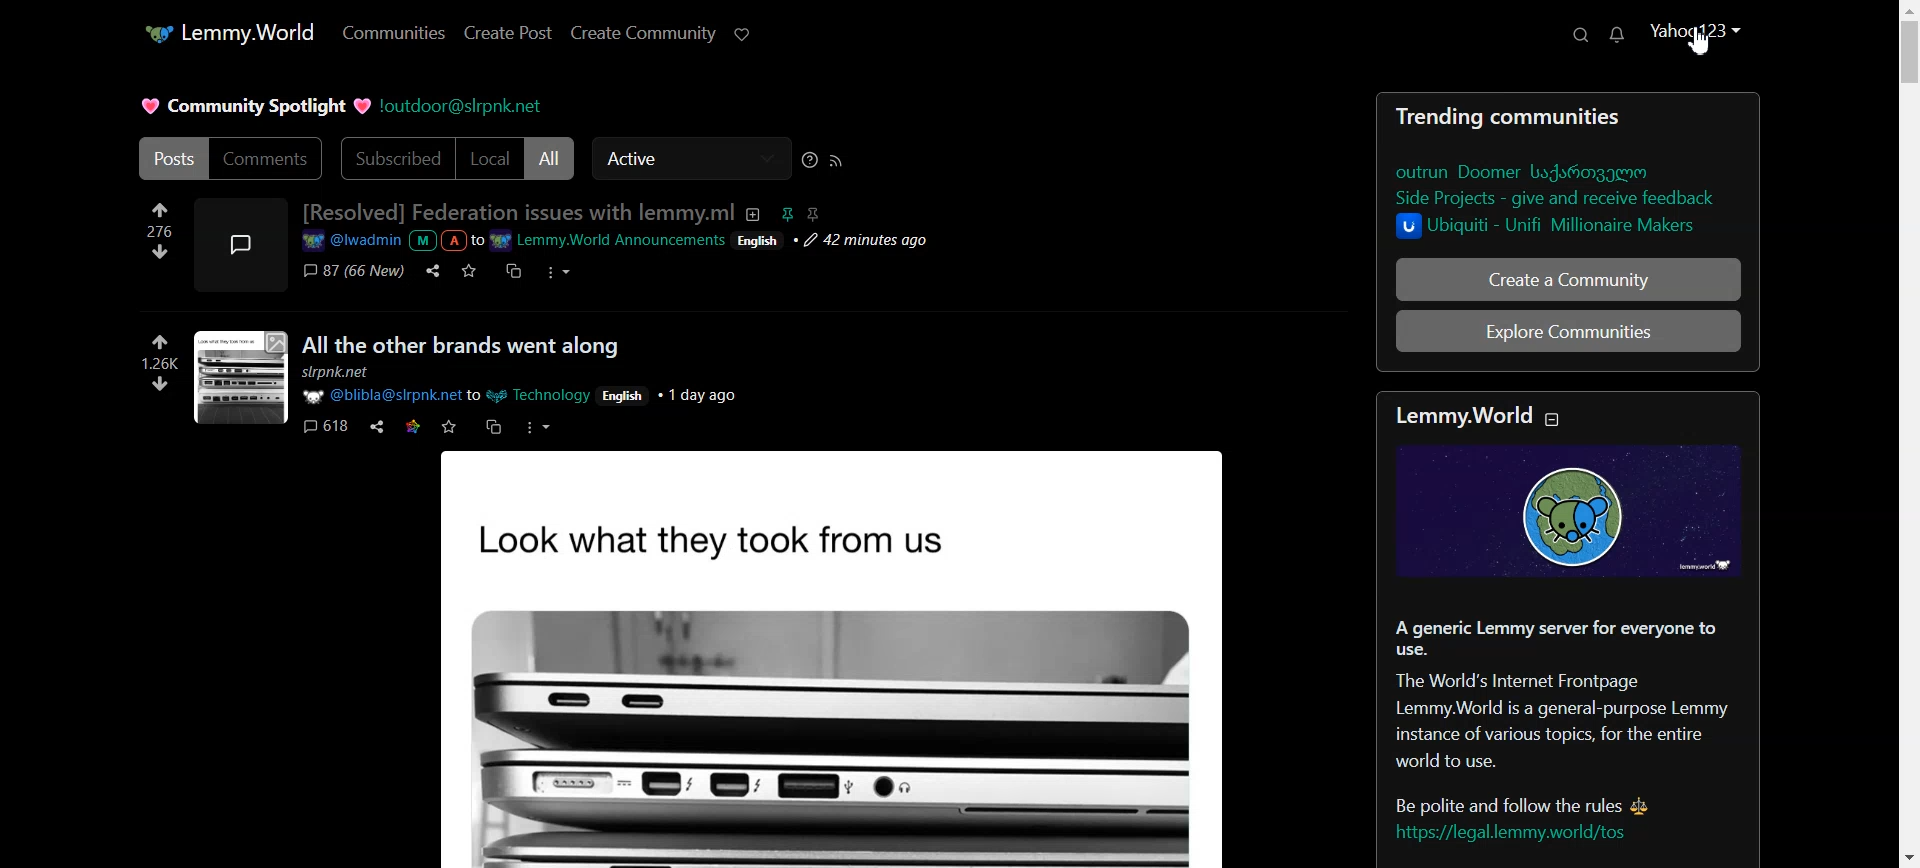  Describe the element at coordinates (745, 34) in the screenshot. I see `Support Limmy` at that location.